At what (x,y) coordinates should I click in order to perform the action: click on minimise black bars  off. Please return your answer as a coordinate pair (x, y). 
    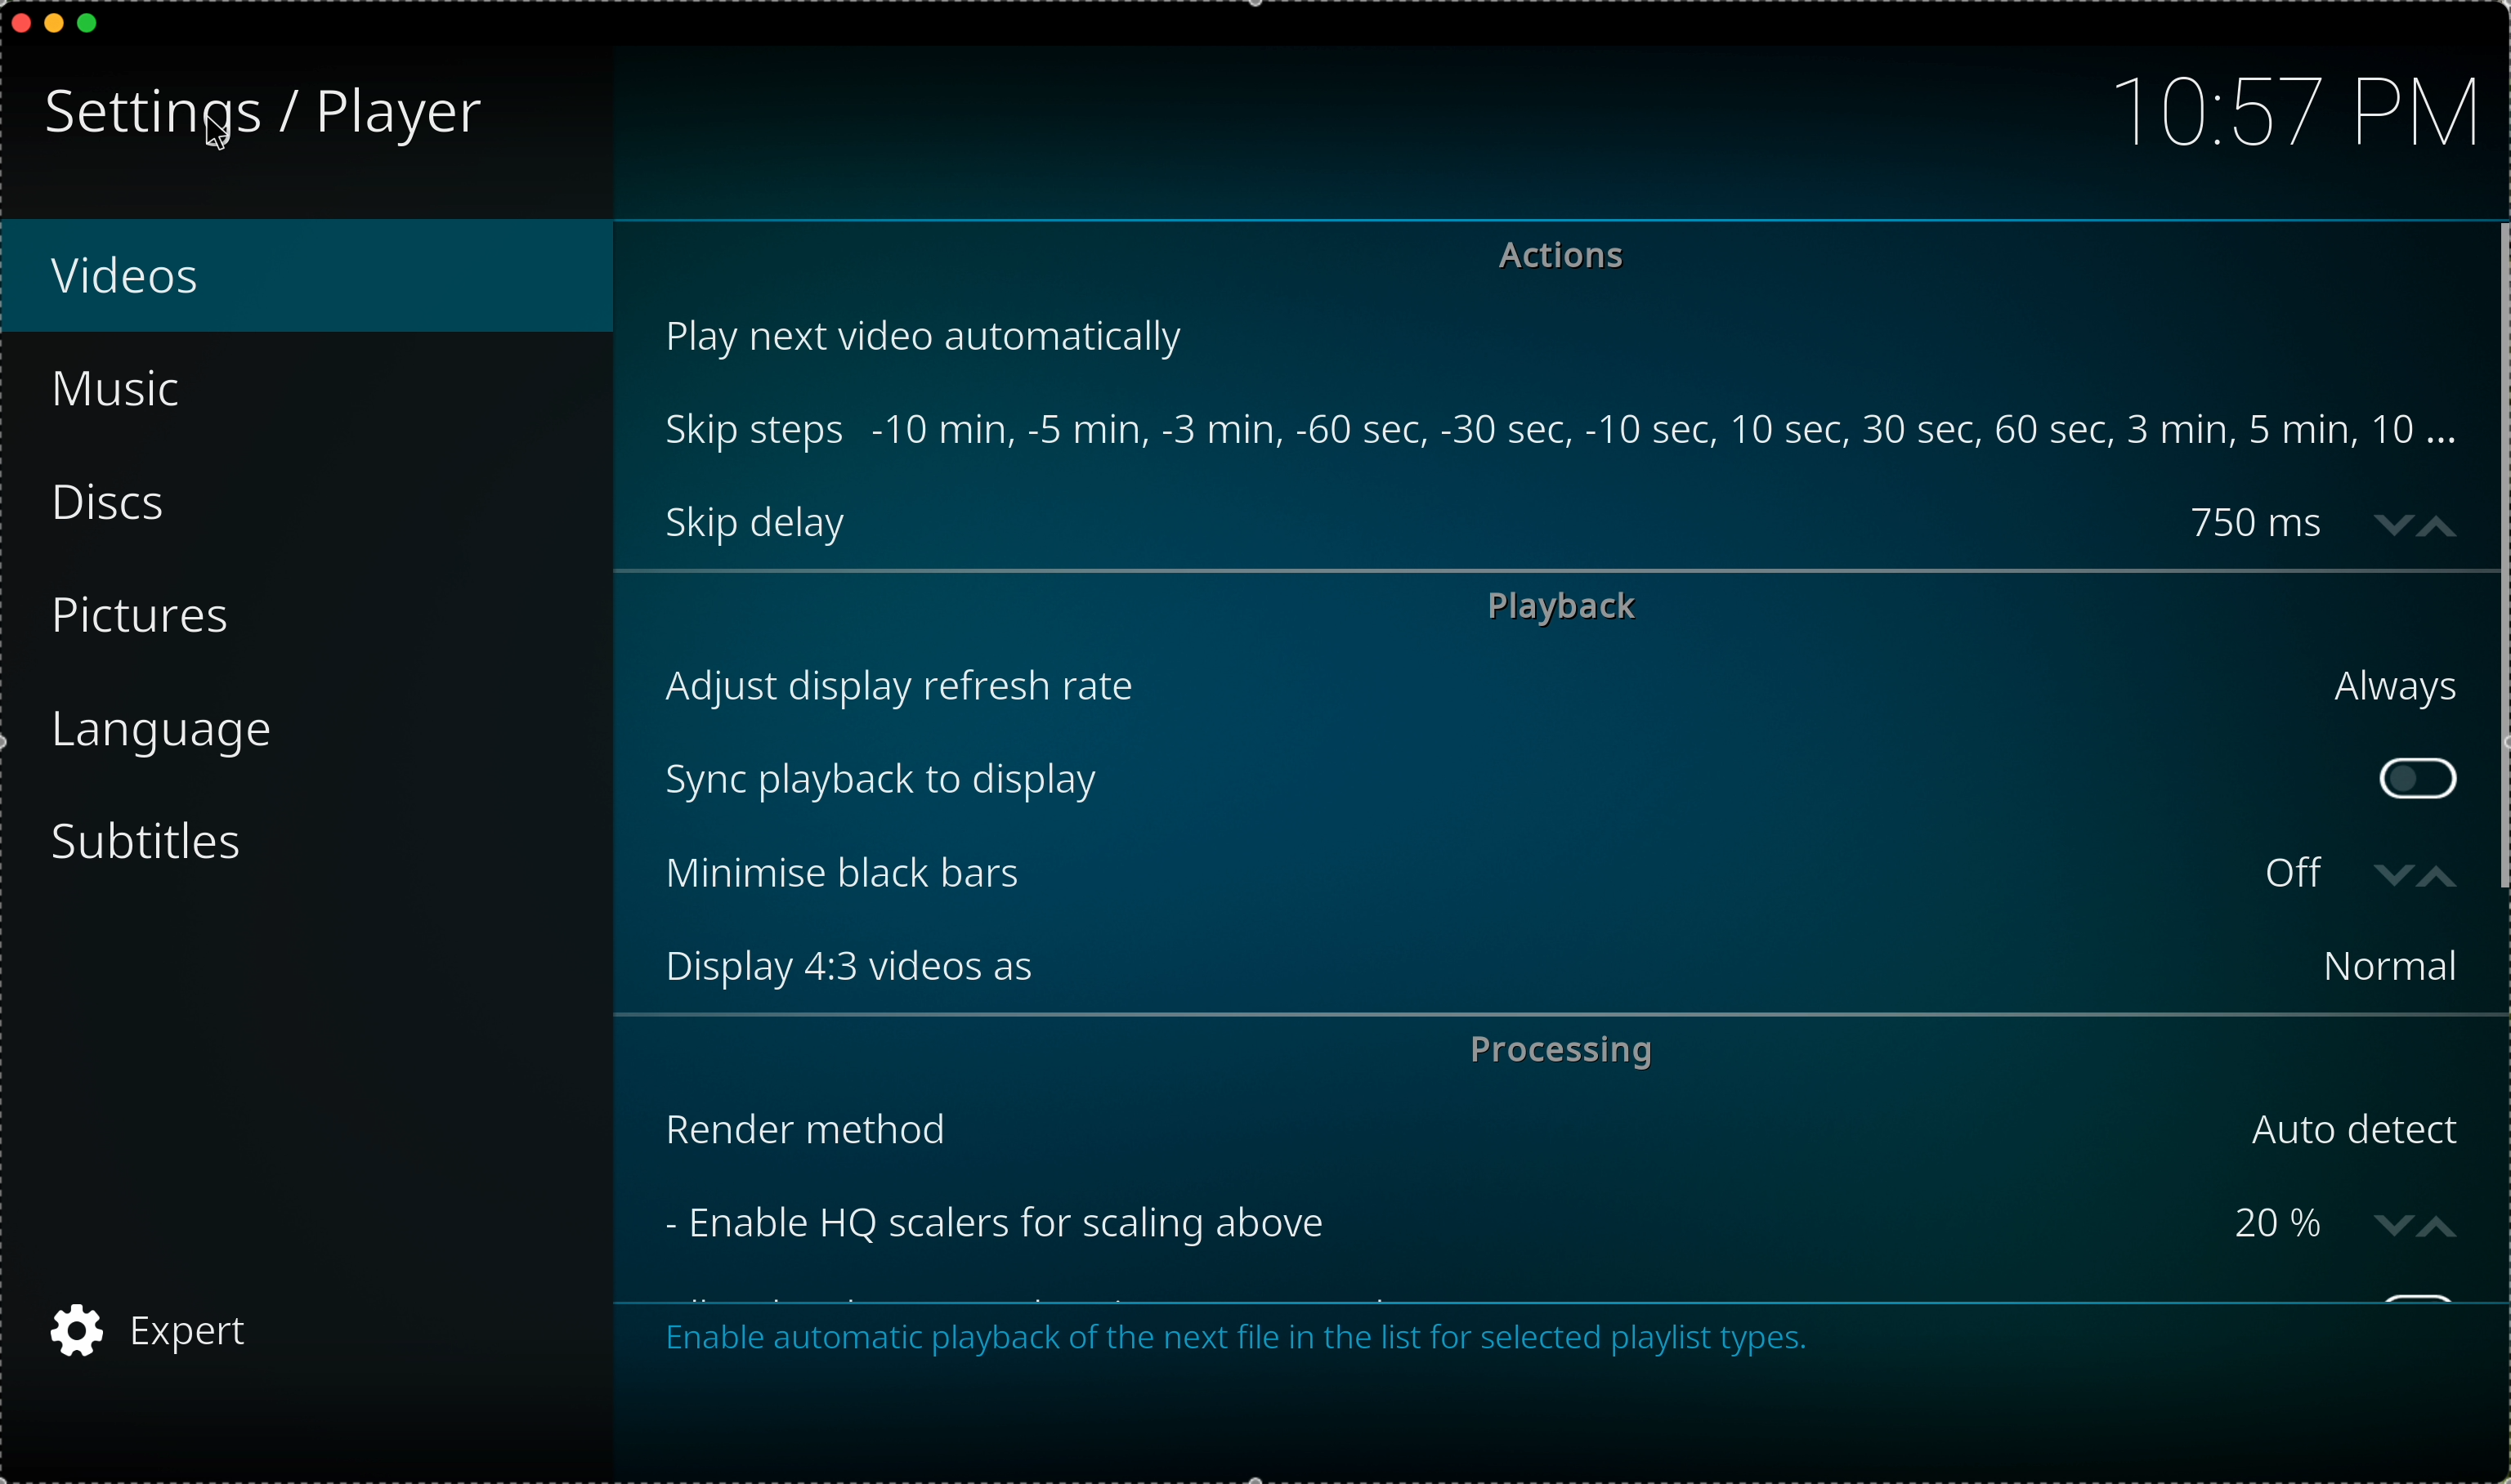
    Looking at the image, I should click on (1495, 875).